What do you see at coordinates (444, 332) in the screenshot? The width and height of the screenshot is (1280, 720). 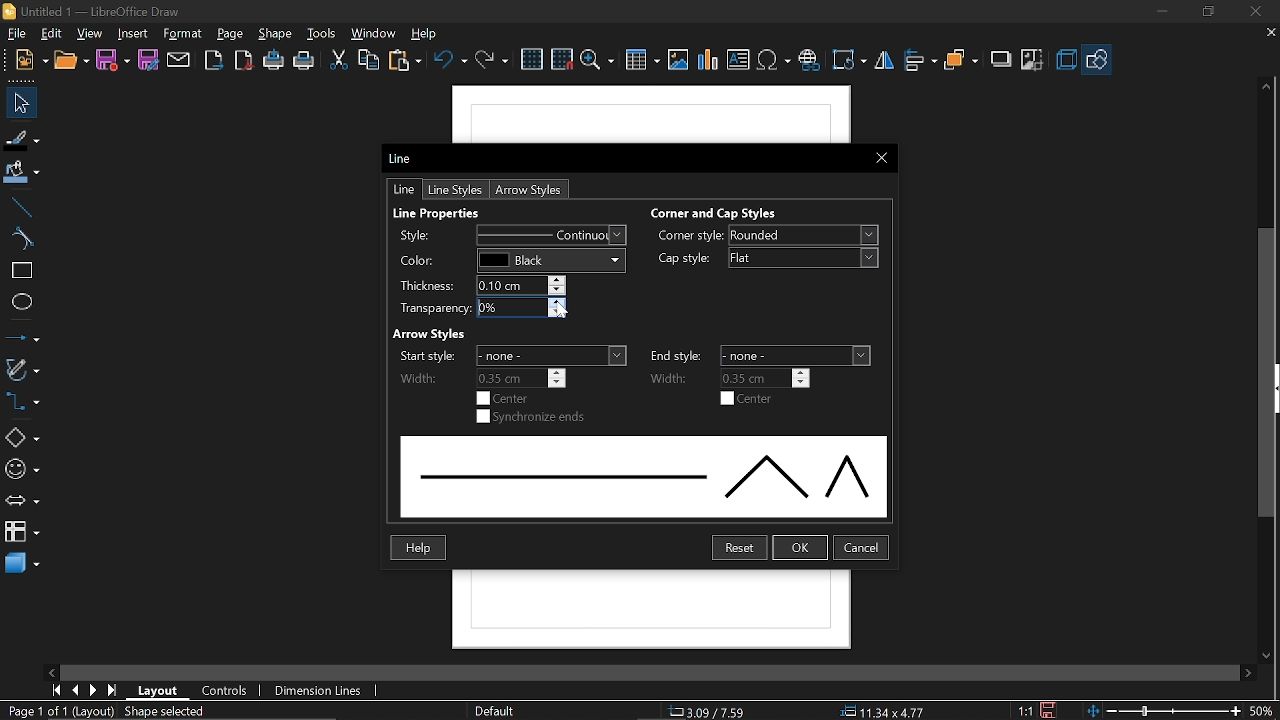 I see `Arrow Styles` at bounding box center [444, 332].